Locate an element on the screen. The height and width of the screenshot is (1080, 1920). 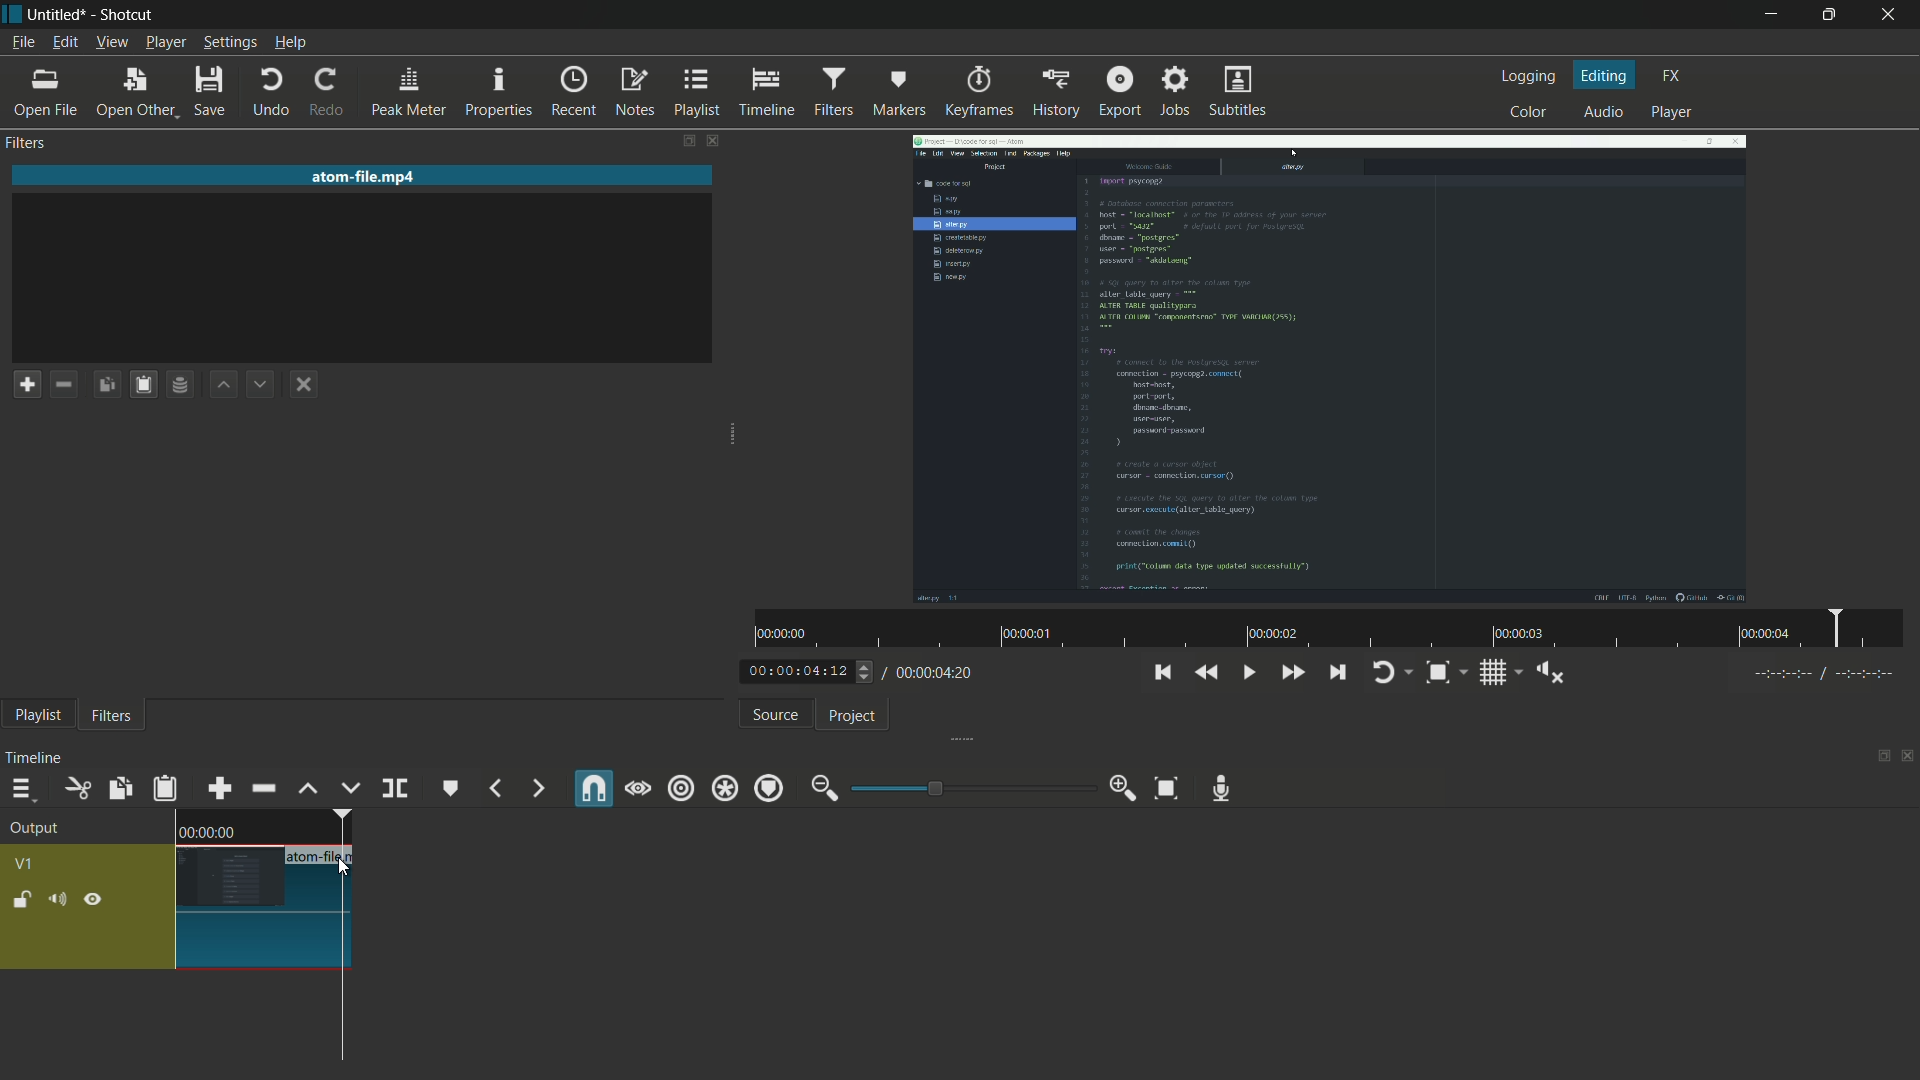
fx is located at coordinates (1670, 77).